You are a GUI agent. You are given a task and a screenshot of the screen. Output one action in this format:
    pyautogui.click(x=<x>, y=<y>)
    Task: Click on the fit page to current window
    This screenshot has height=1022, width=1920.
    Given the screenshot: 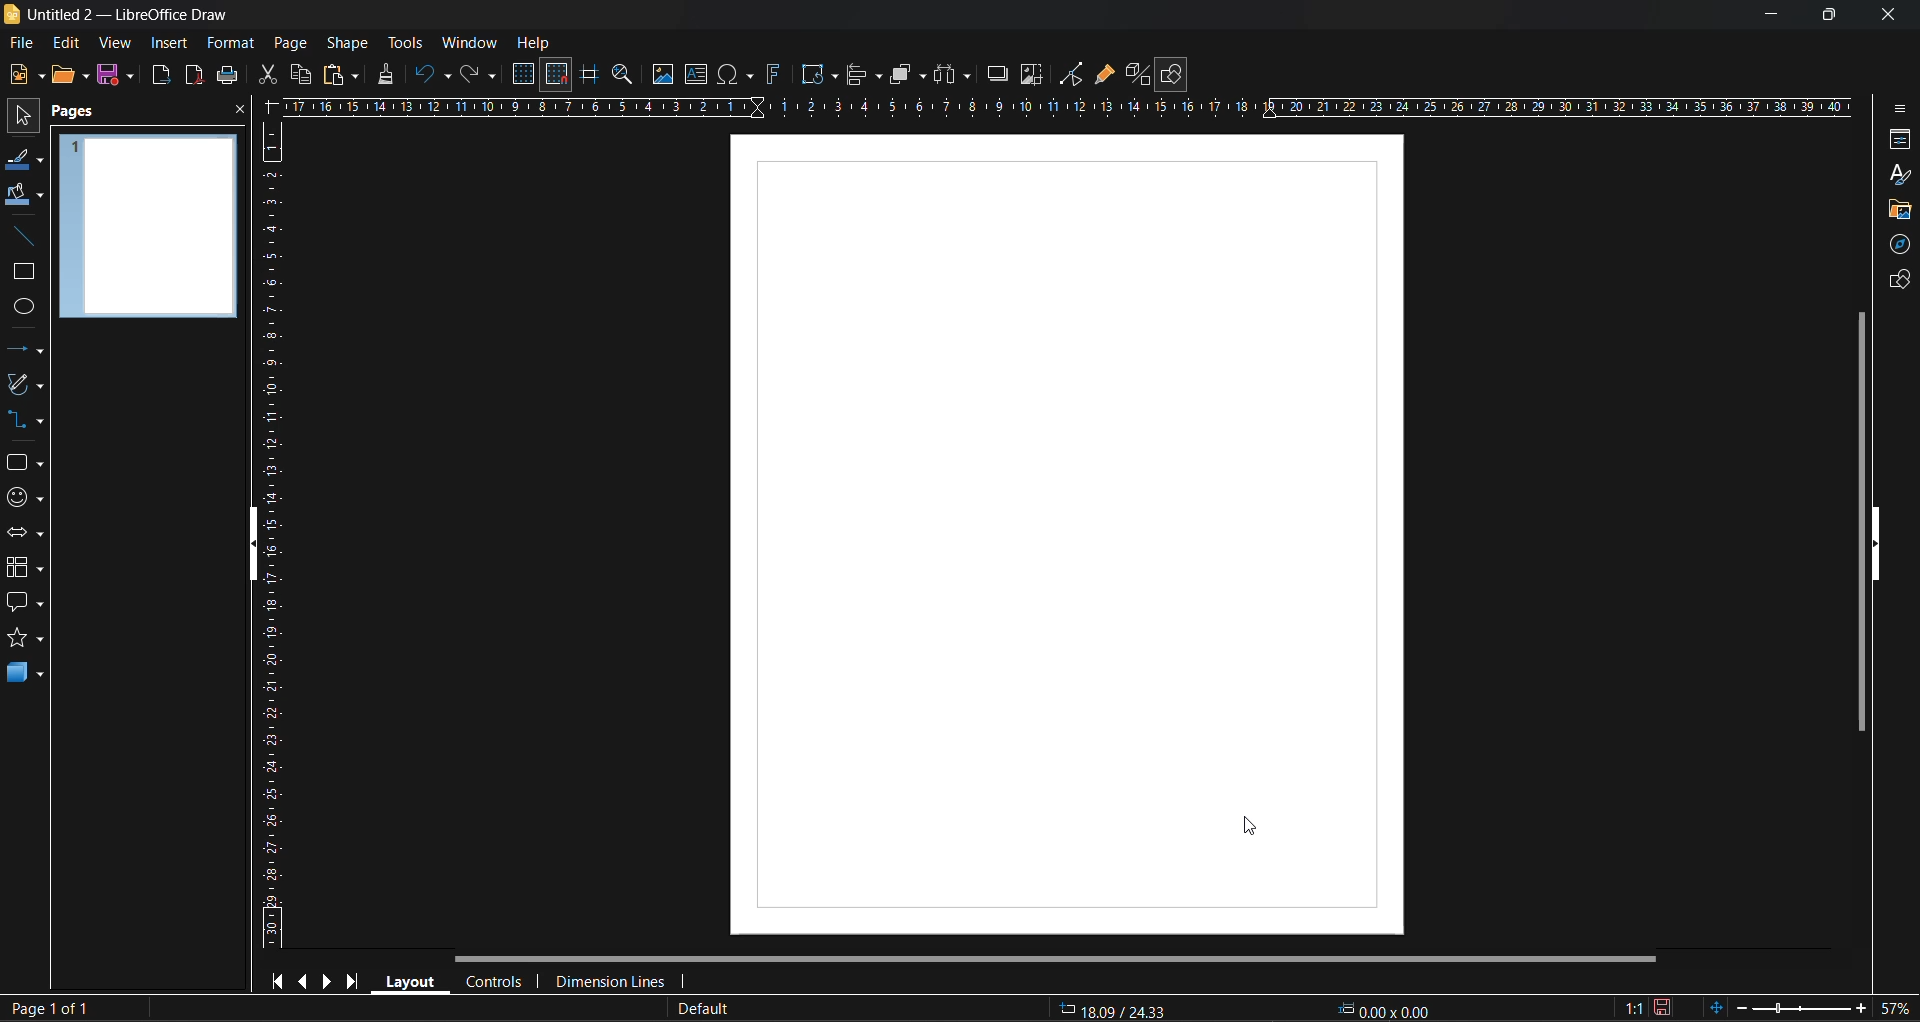 What is the action you would take?
    pyautogui.click(x=1715, y=1007)
    